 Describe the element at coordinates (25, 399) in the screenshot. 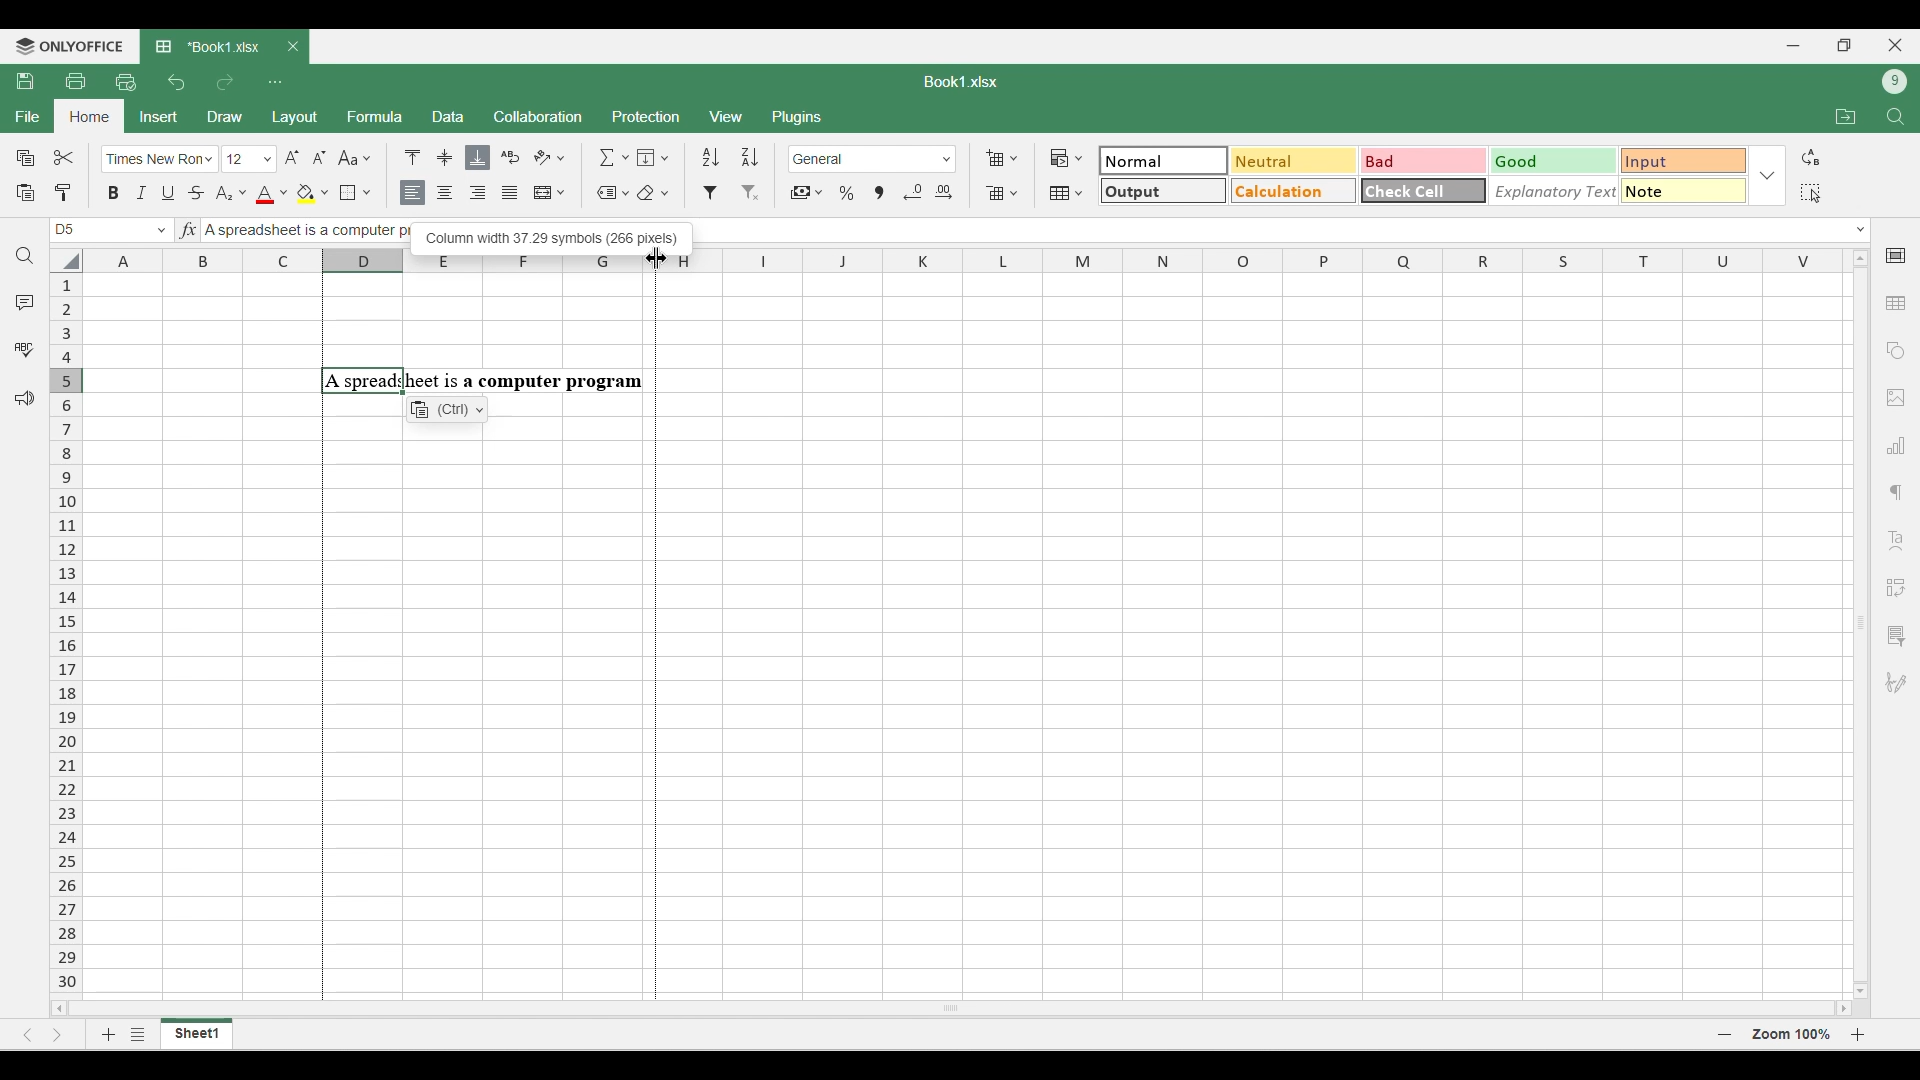

I see `Feedback and support` at that location.